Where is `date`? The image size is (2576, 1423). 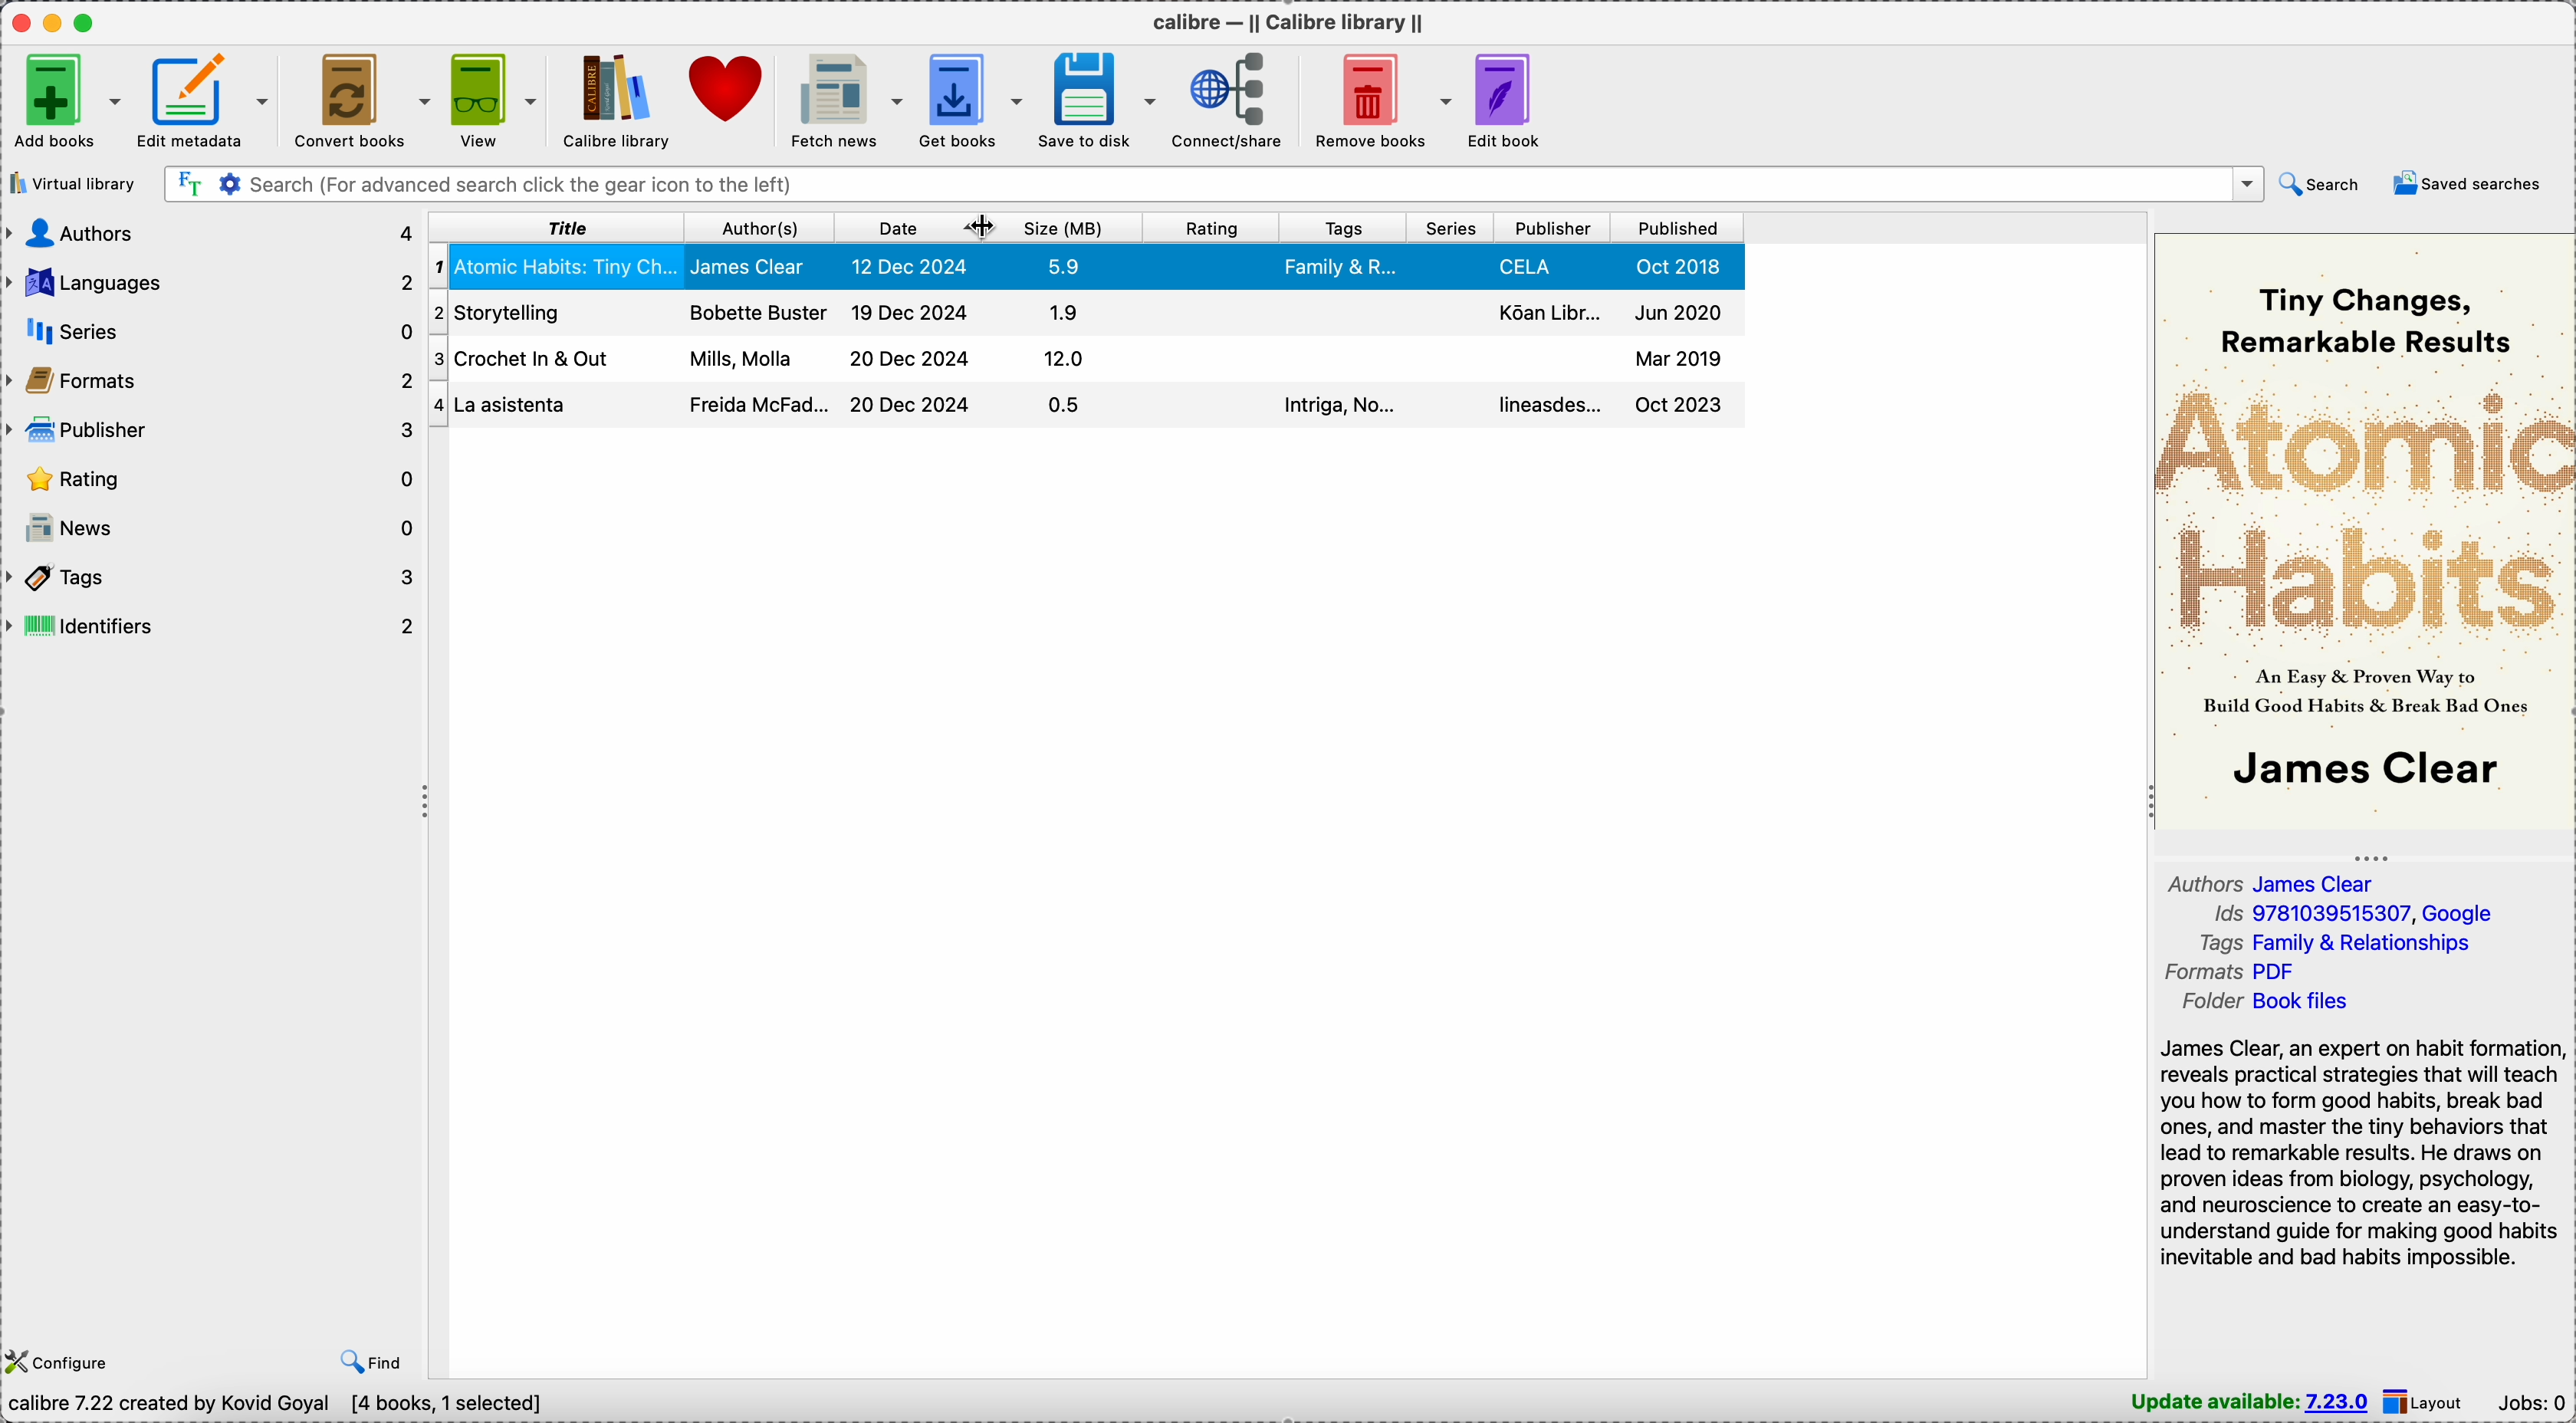
date is located at coordinates (895, 228).